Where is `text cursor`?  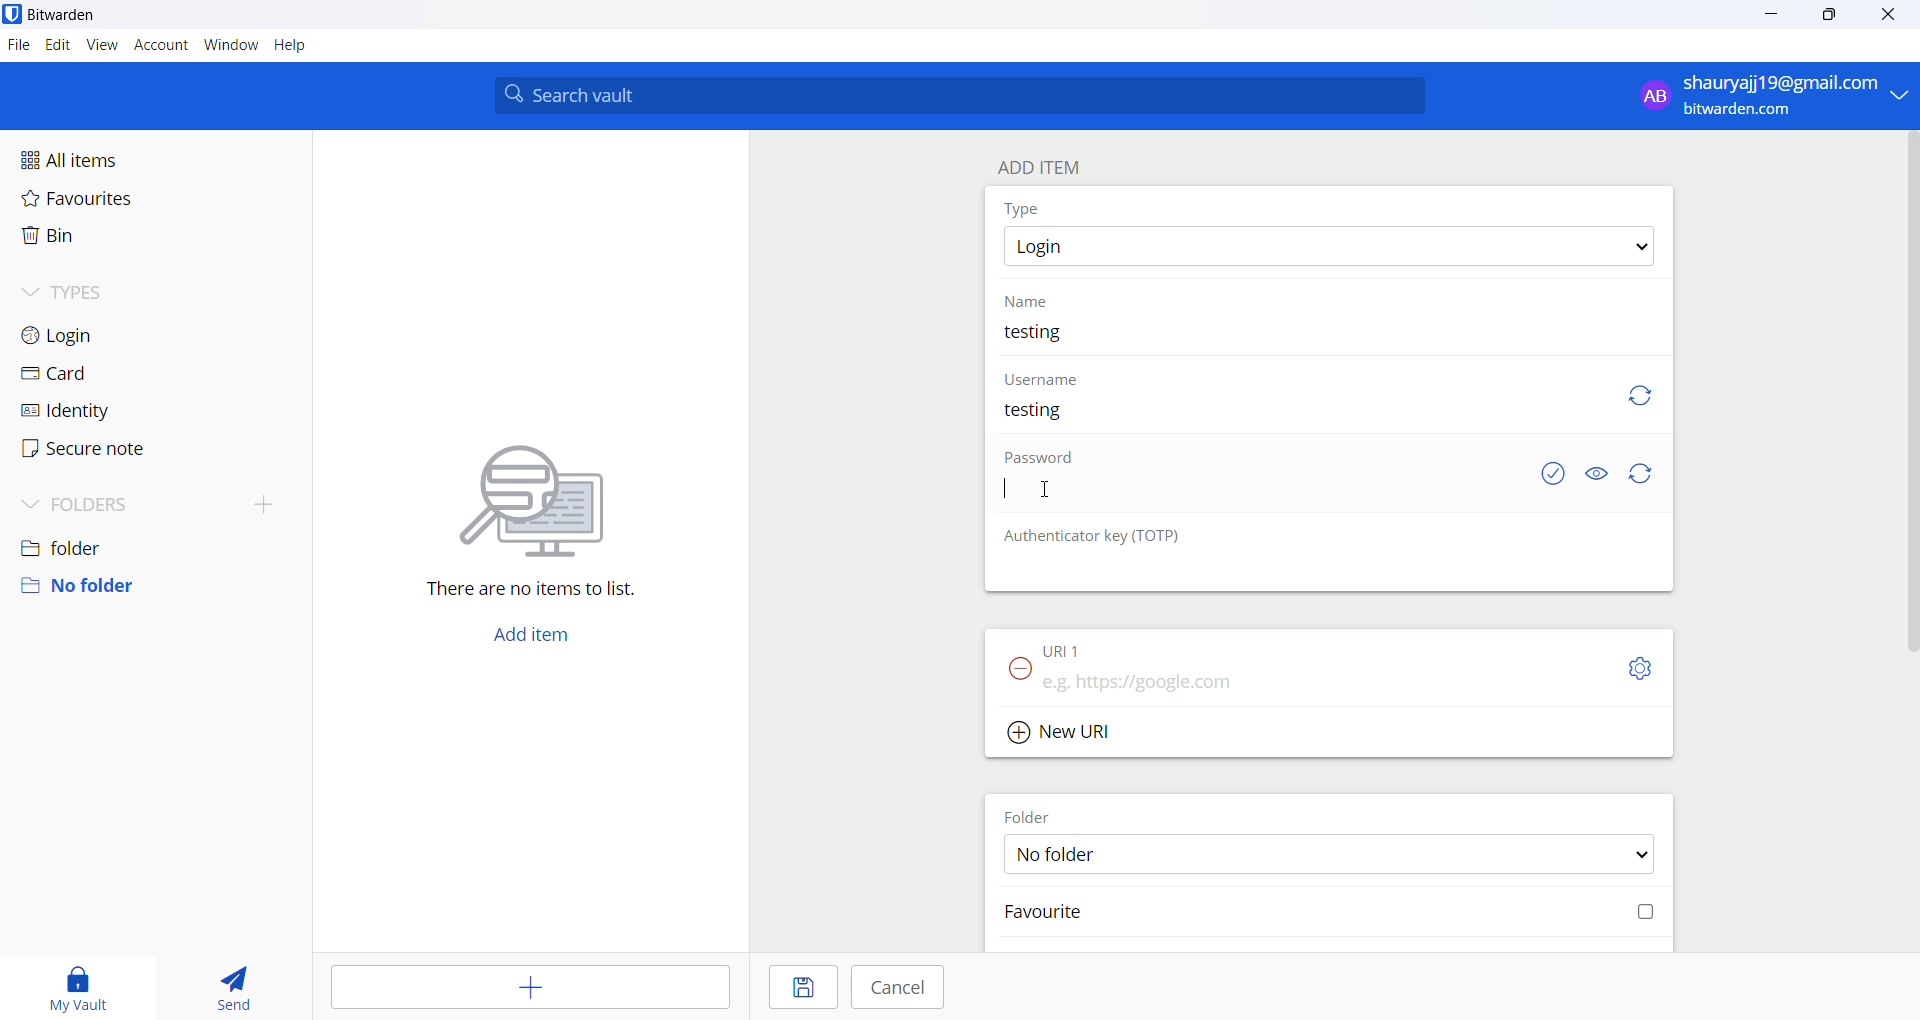
text cursor is located at coordinates (1001, 497).